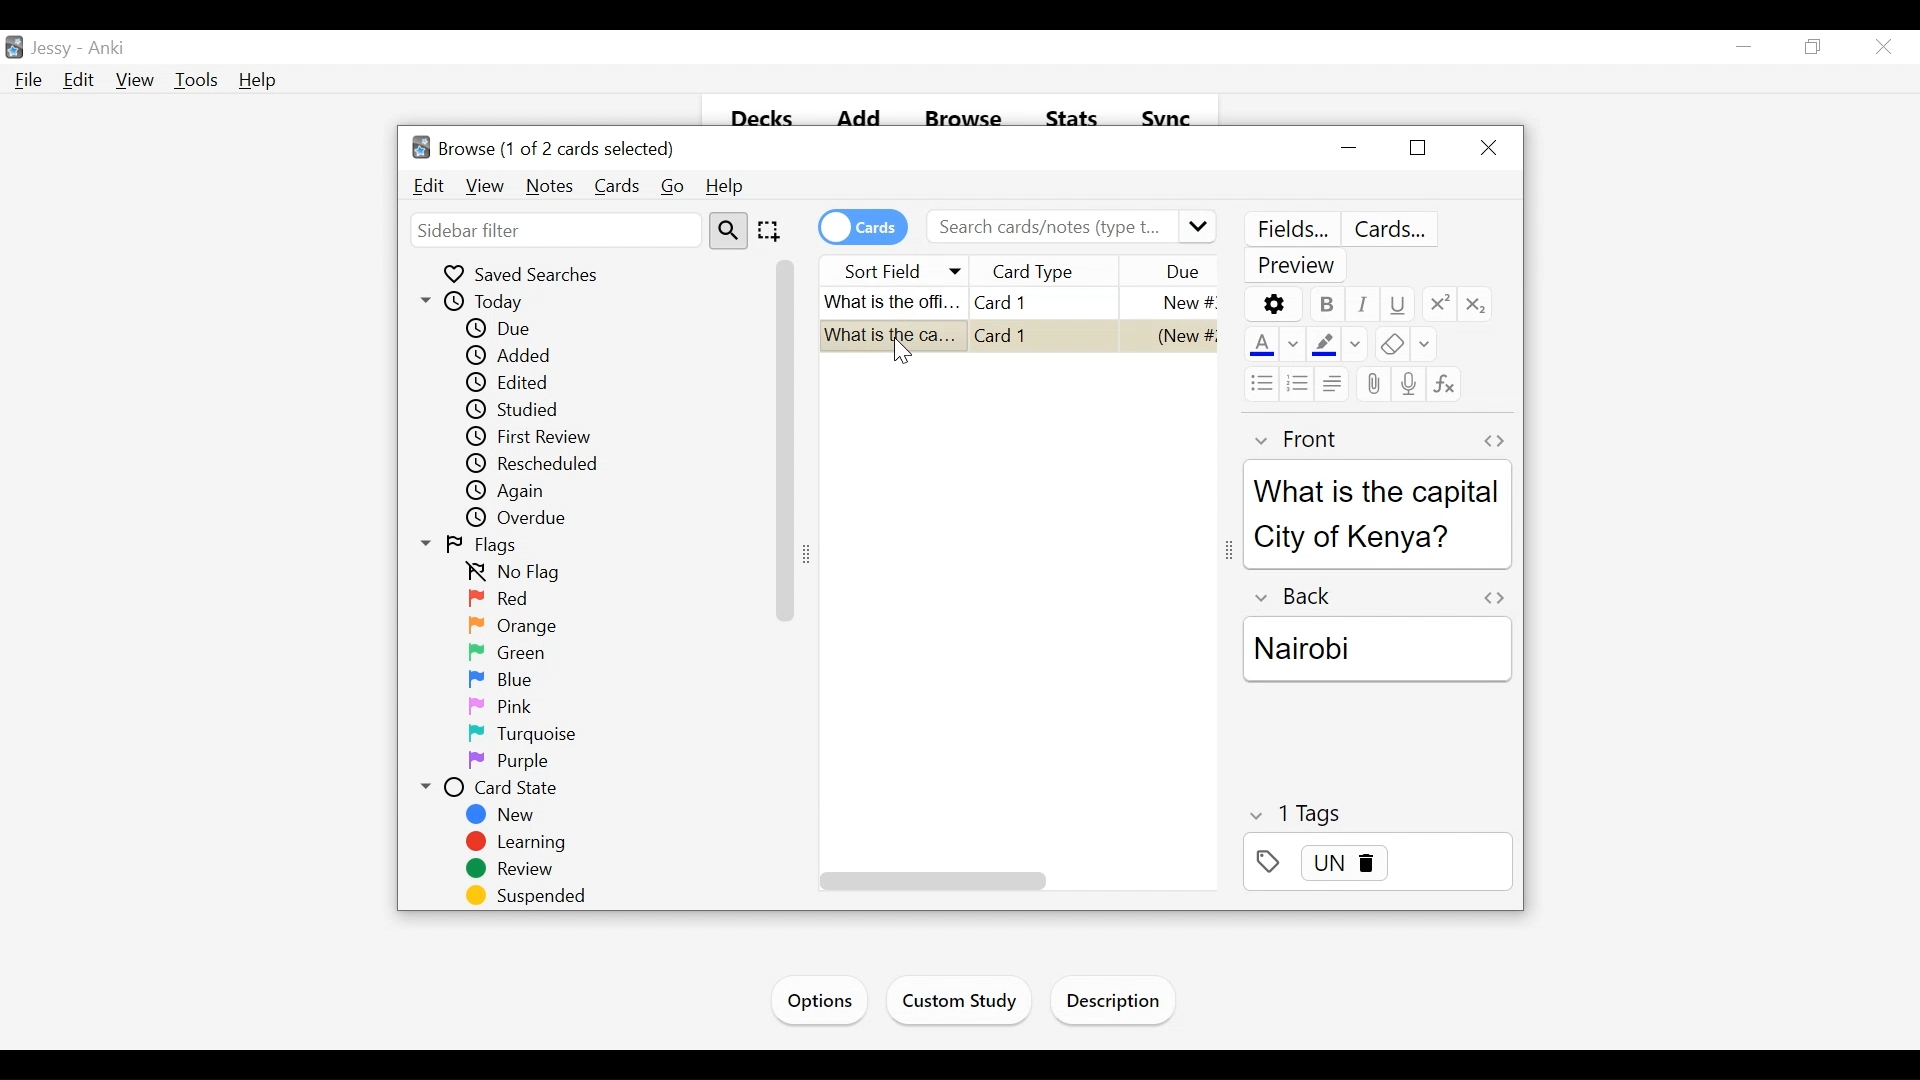 This screenshot has height=1080, width=1920. I want to click on Tags Field , so click(1377, 868).